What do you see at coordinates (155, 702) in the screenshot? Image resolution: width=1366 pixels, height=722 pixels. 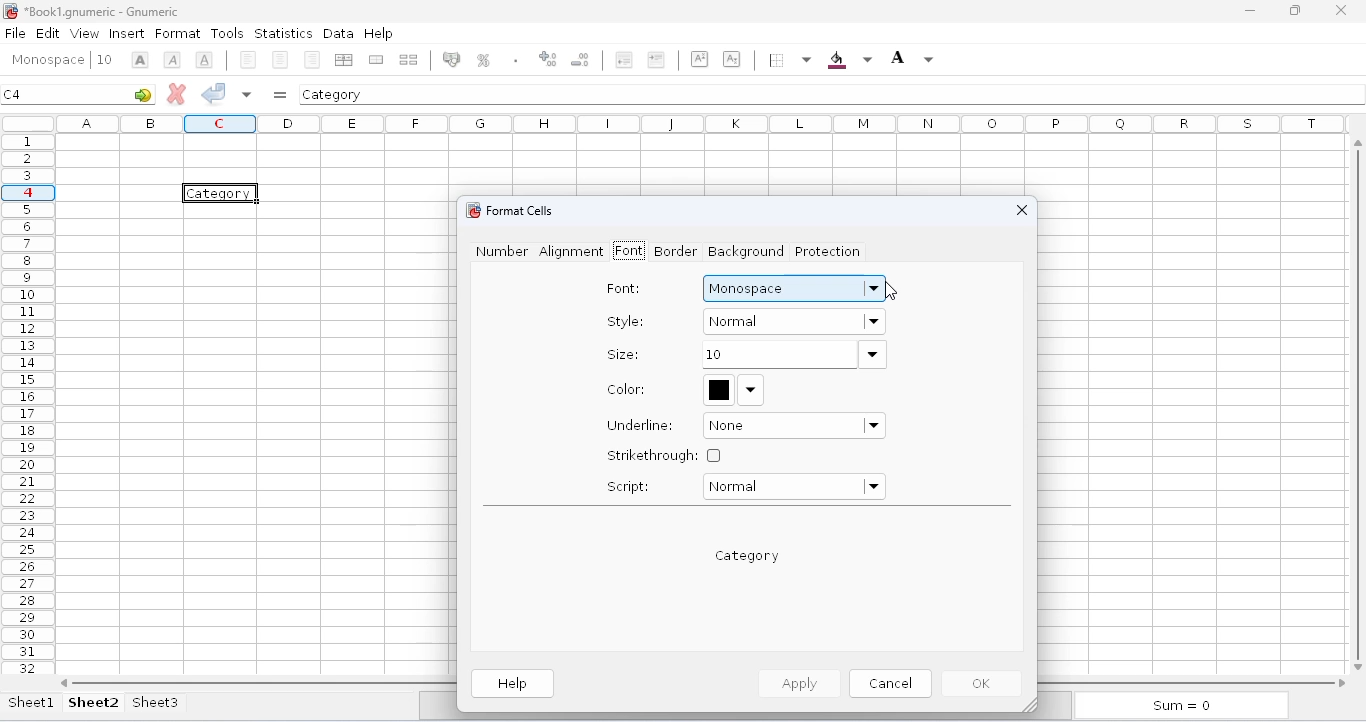 I see `sheet3` at bounding box center [155, 702].